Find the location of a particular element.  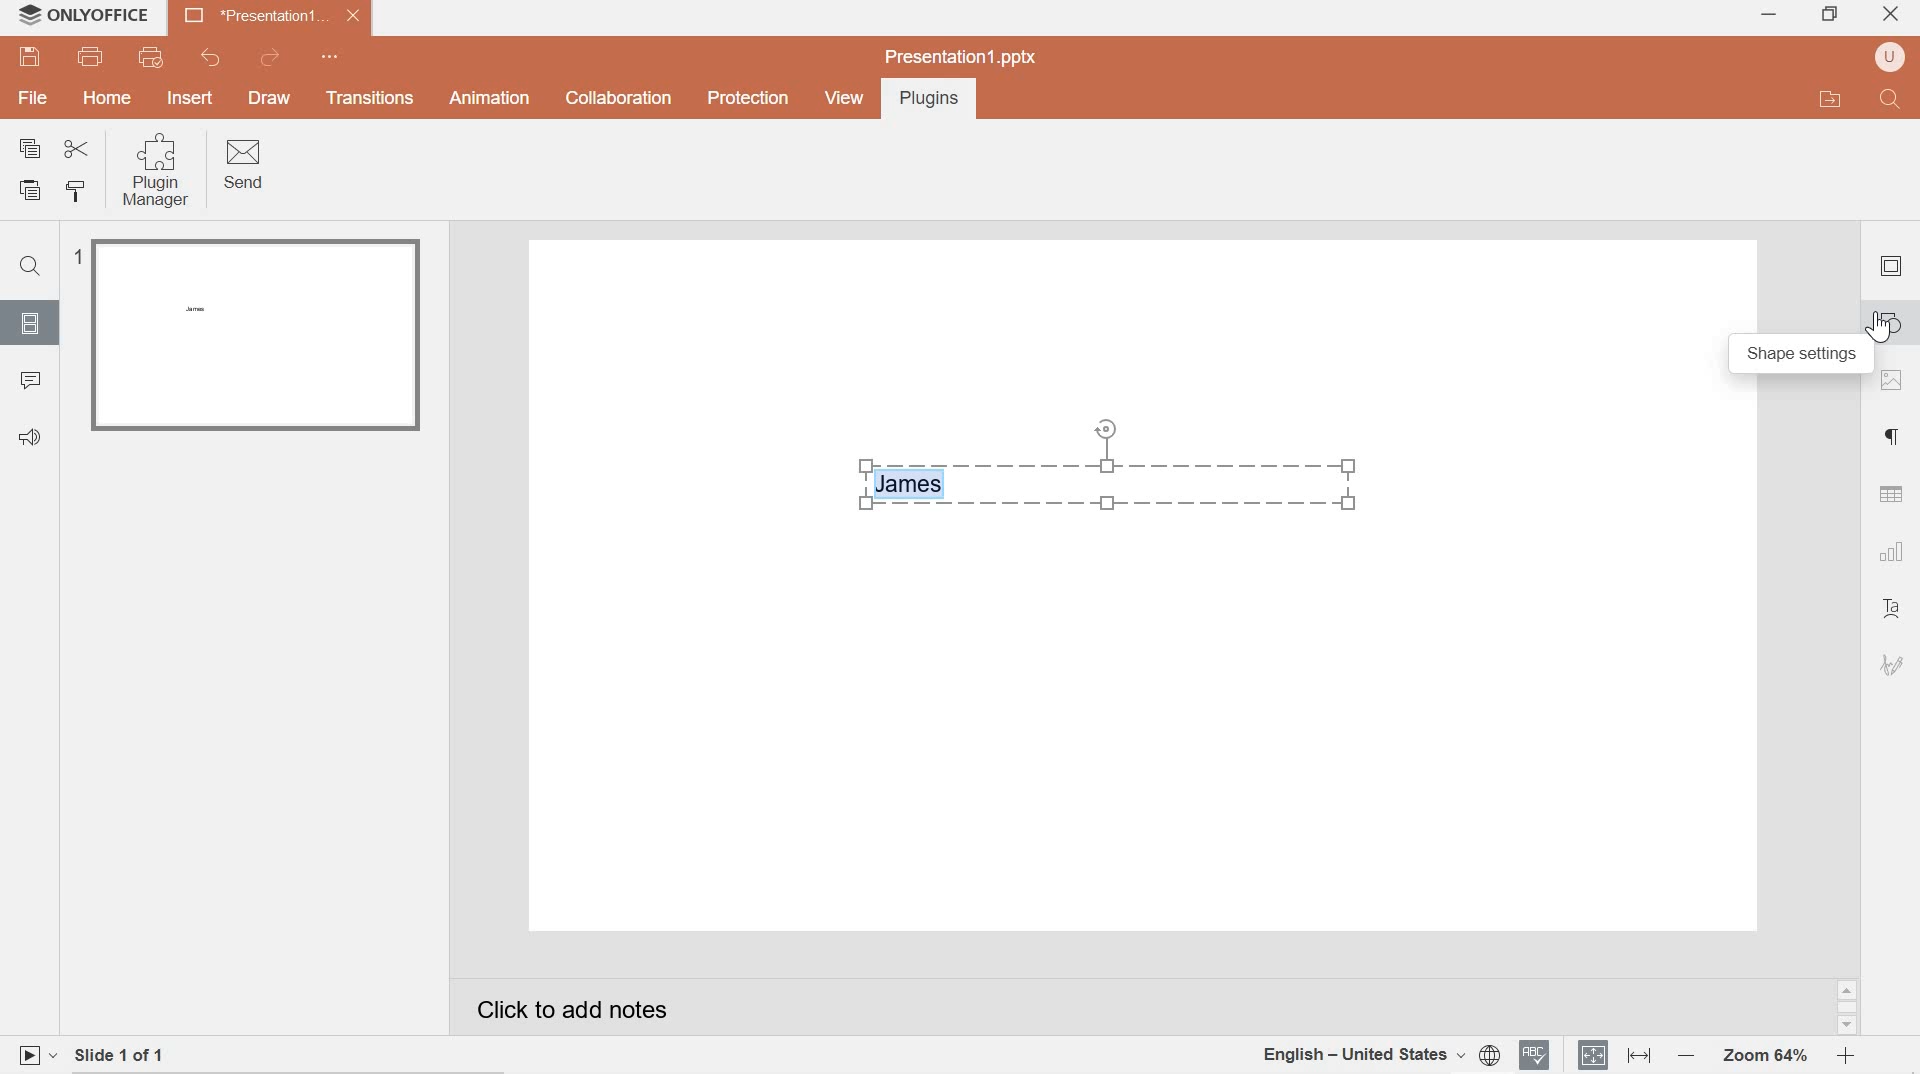

cursor is located at coordinates (1877, 330).